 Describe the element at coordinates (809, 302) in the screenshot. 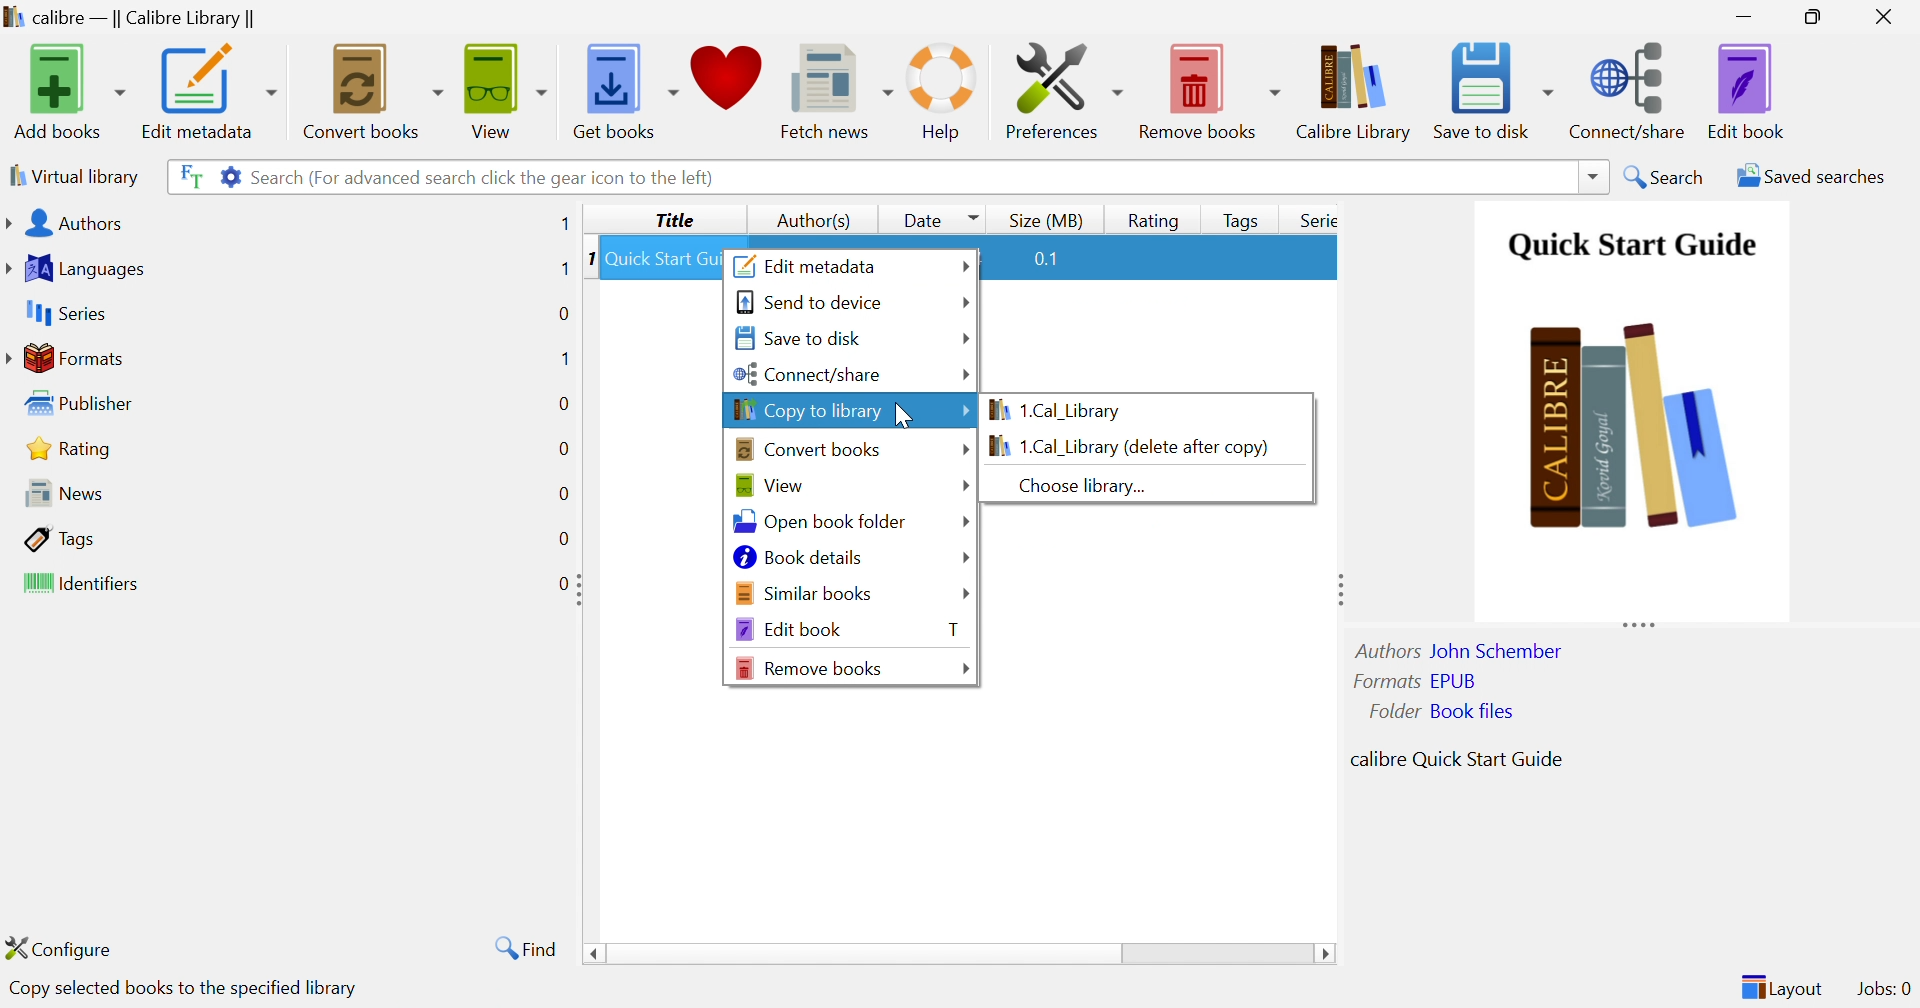

I see `Send to device` at that location.